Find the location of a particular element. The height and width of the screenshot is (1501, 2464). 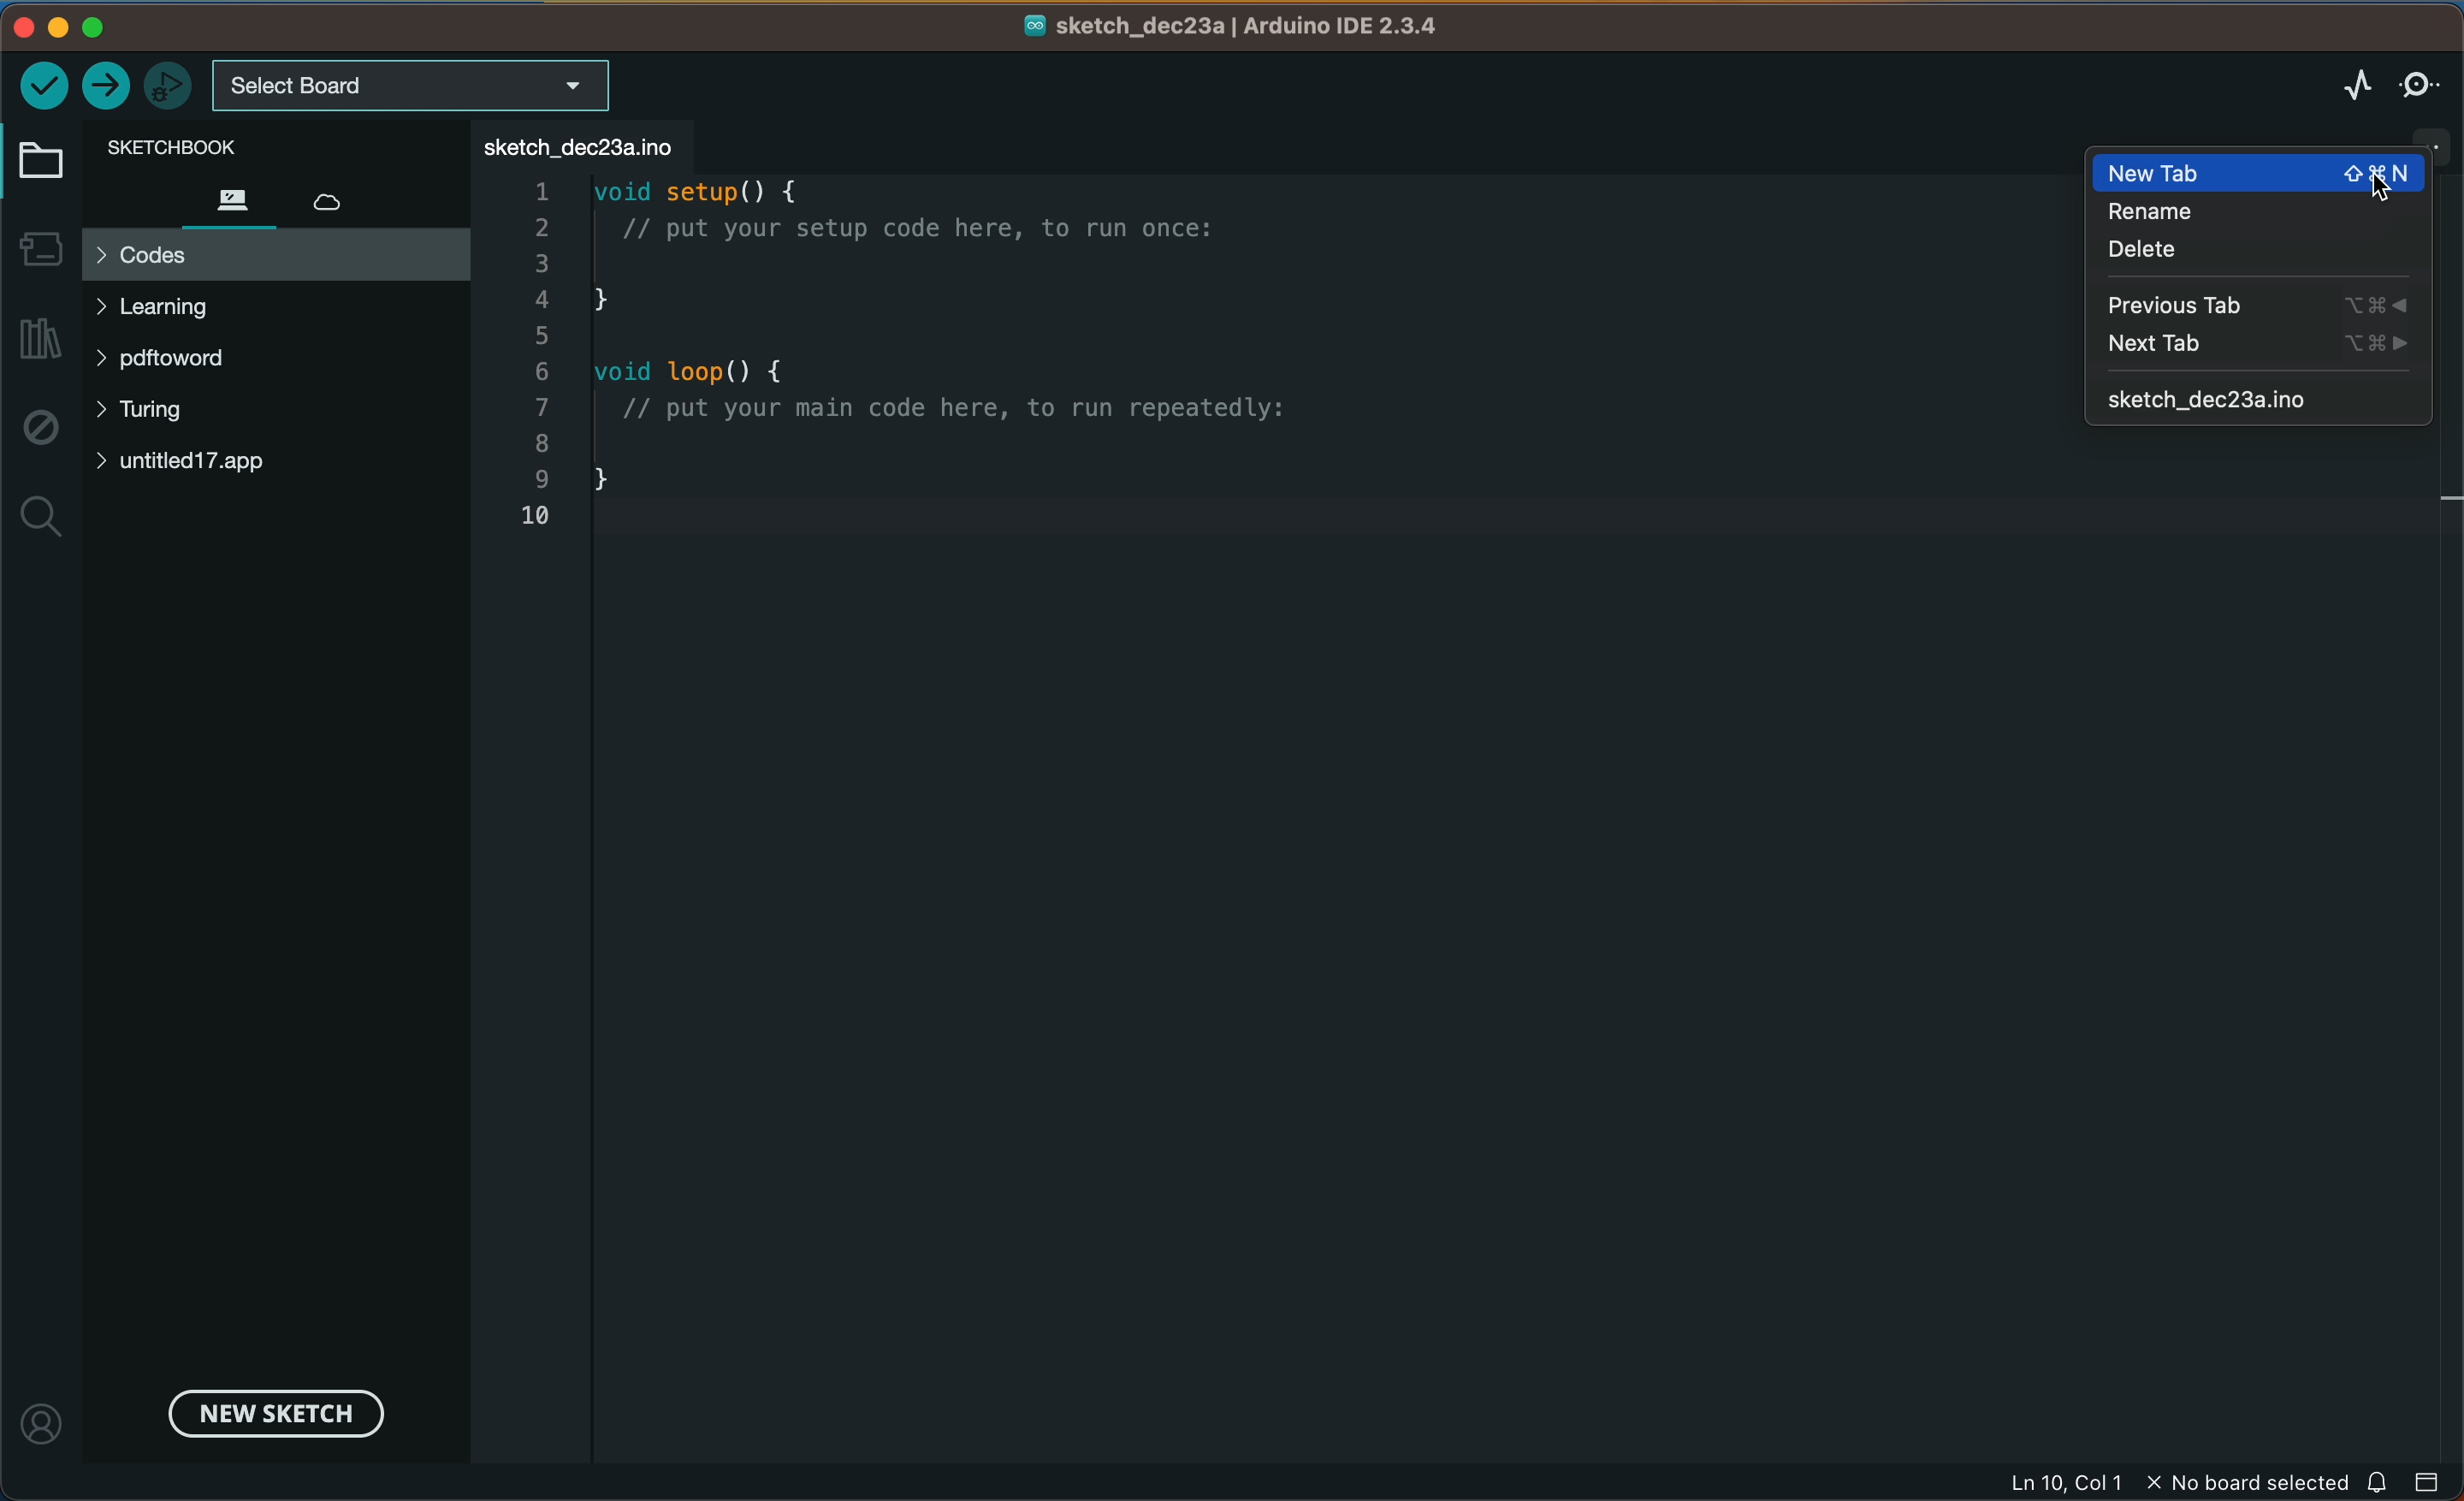

file tab is located at coordinates (584, 145).